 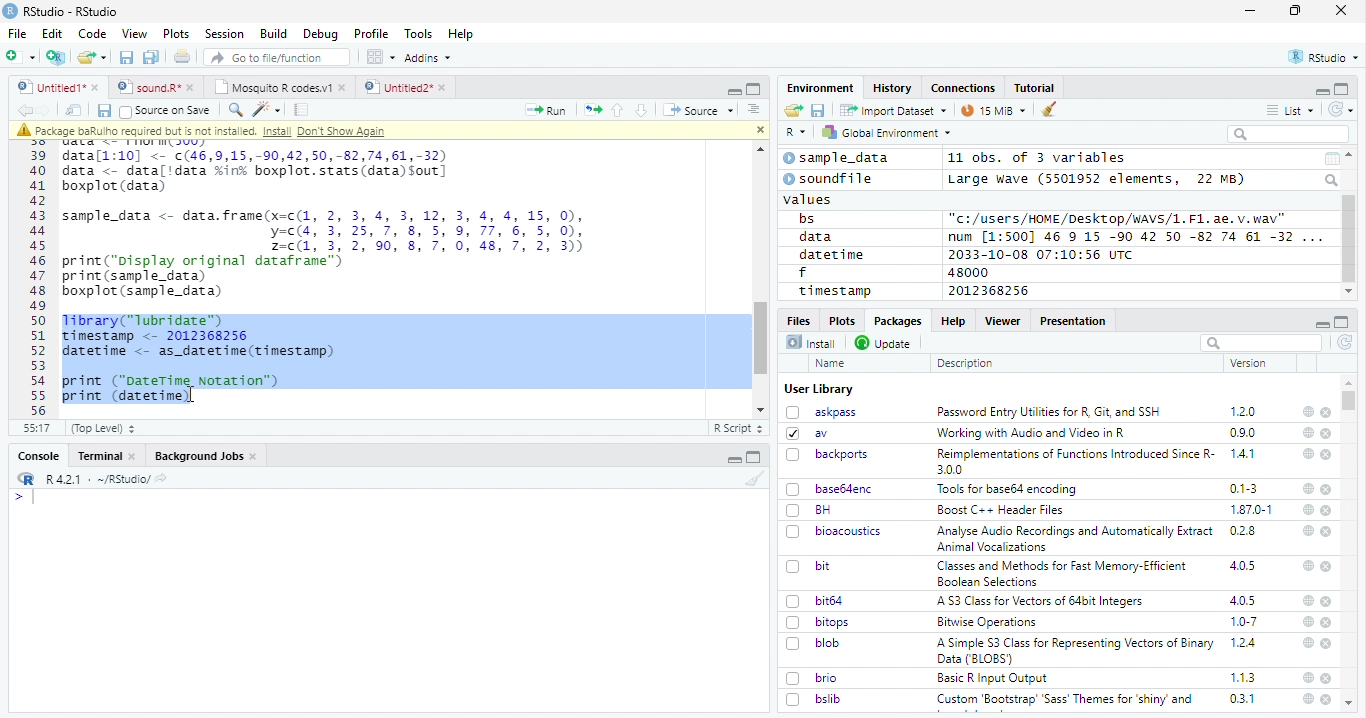 What do you see at coordinates (966, 272) in the screenshot?
I see `48000` at bounding box center [966, 272].